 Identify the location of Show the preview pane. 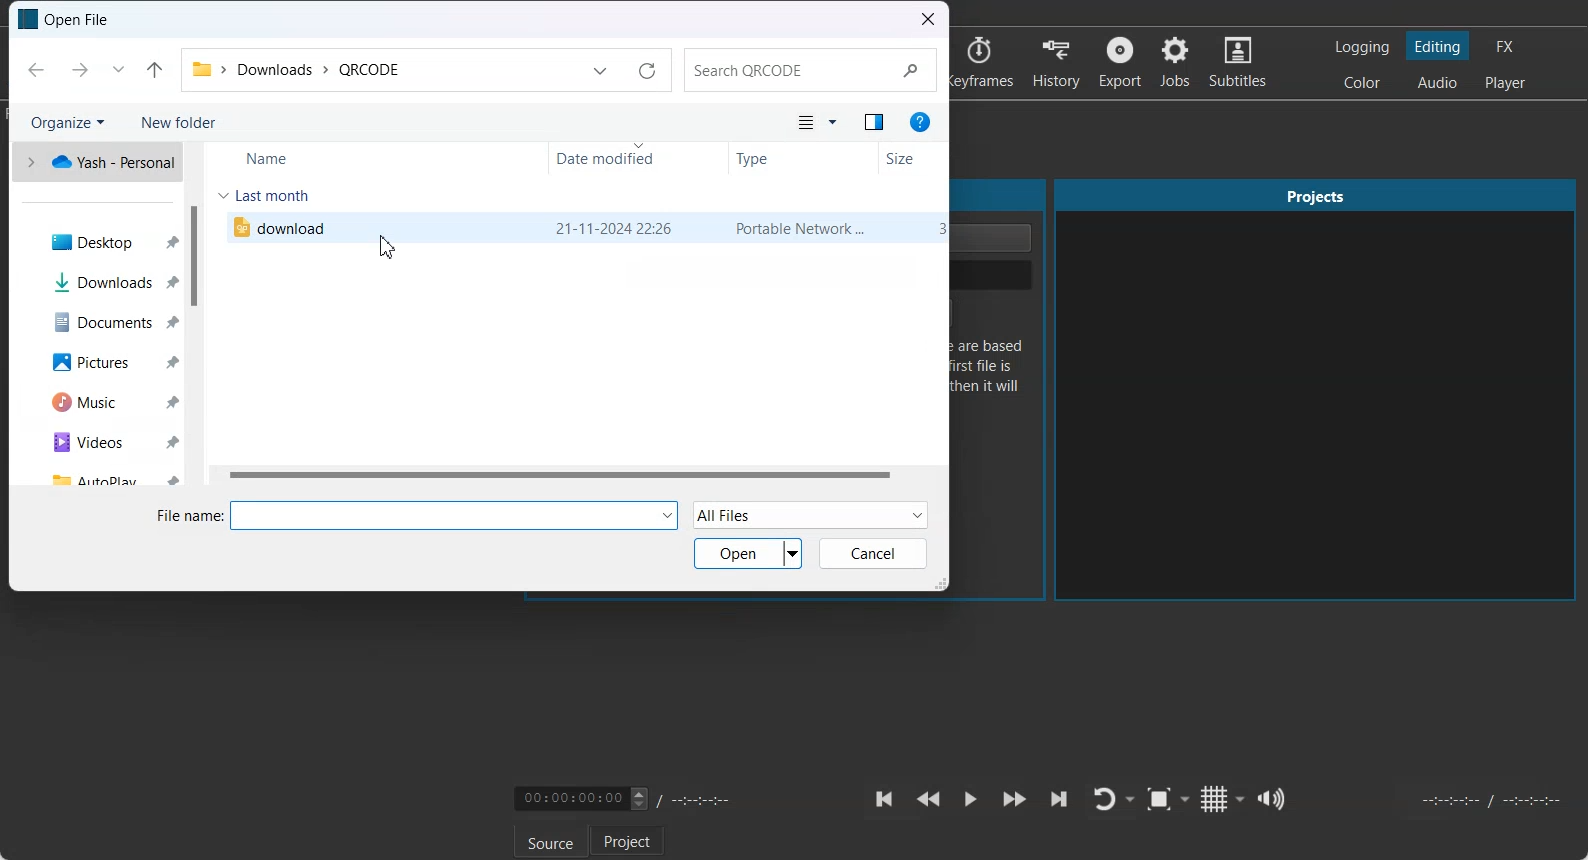
(874, 122).